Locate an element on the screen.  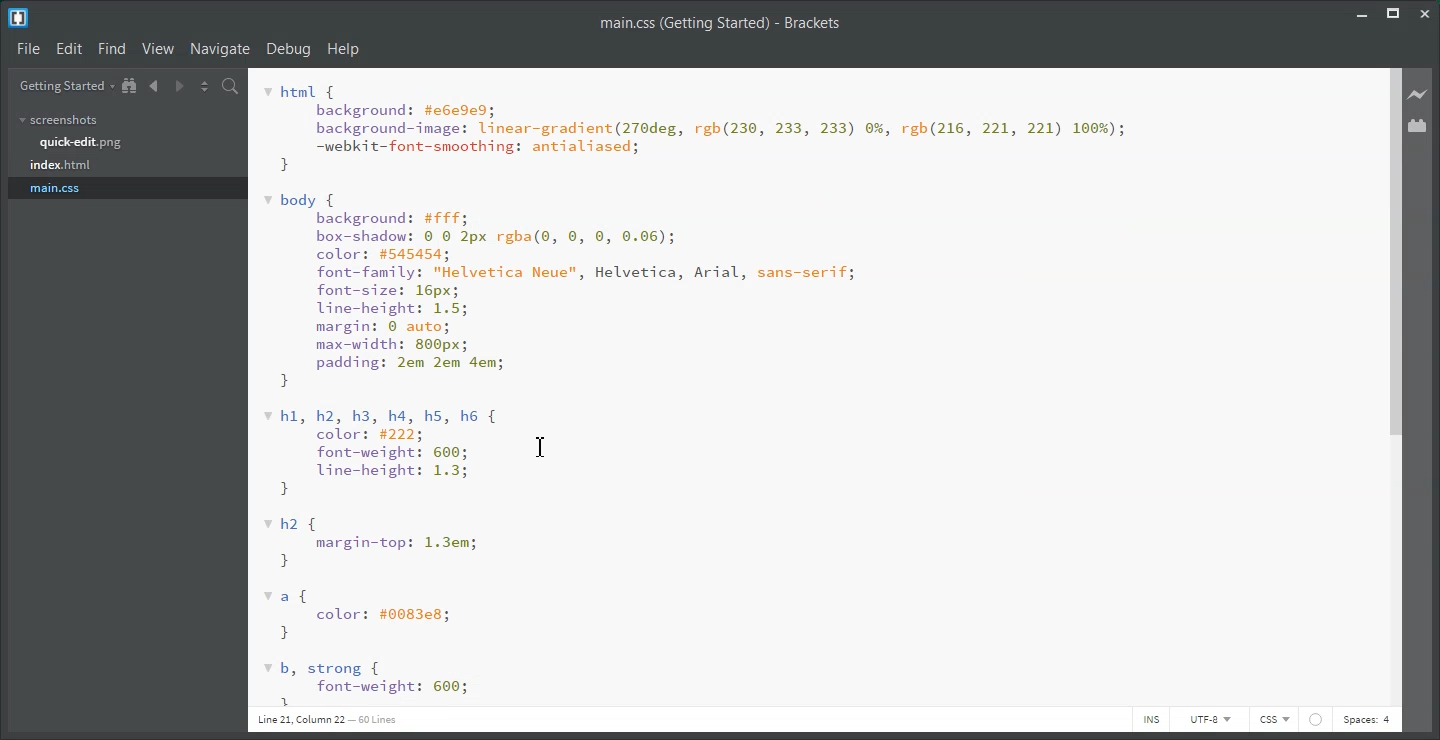
HTML is located at coordinates (1270, 721).